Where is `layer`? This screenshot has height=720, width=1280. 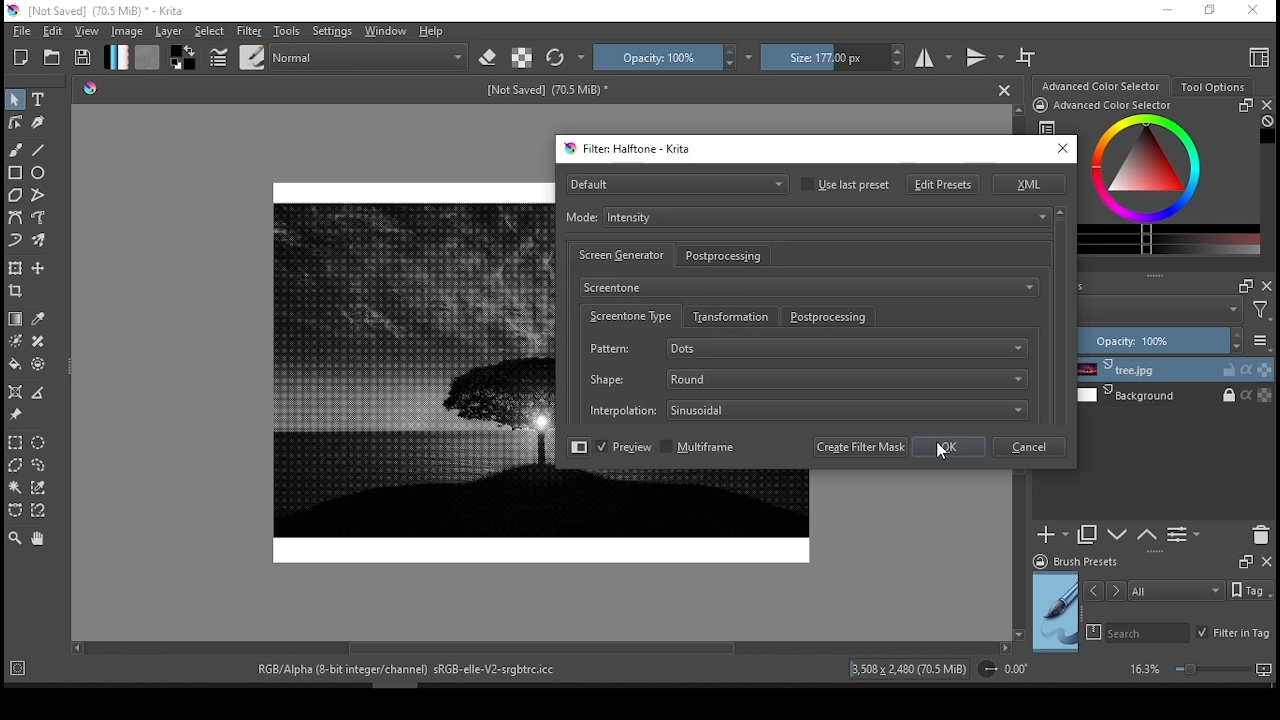
layer is located at coordinates (168, 32).